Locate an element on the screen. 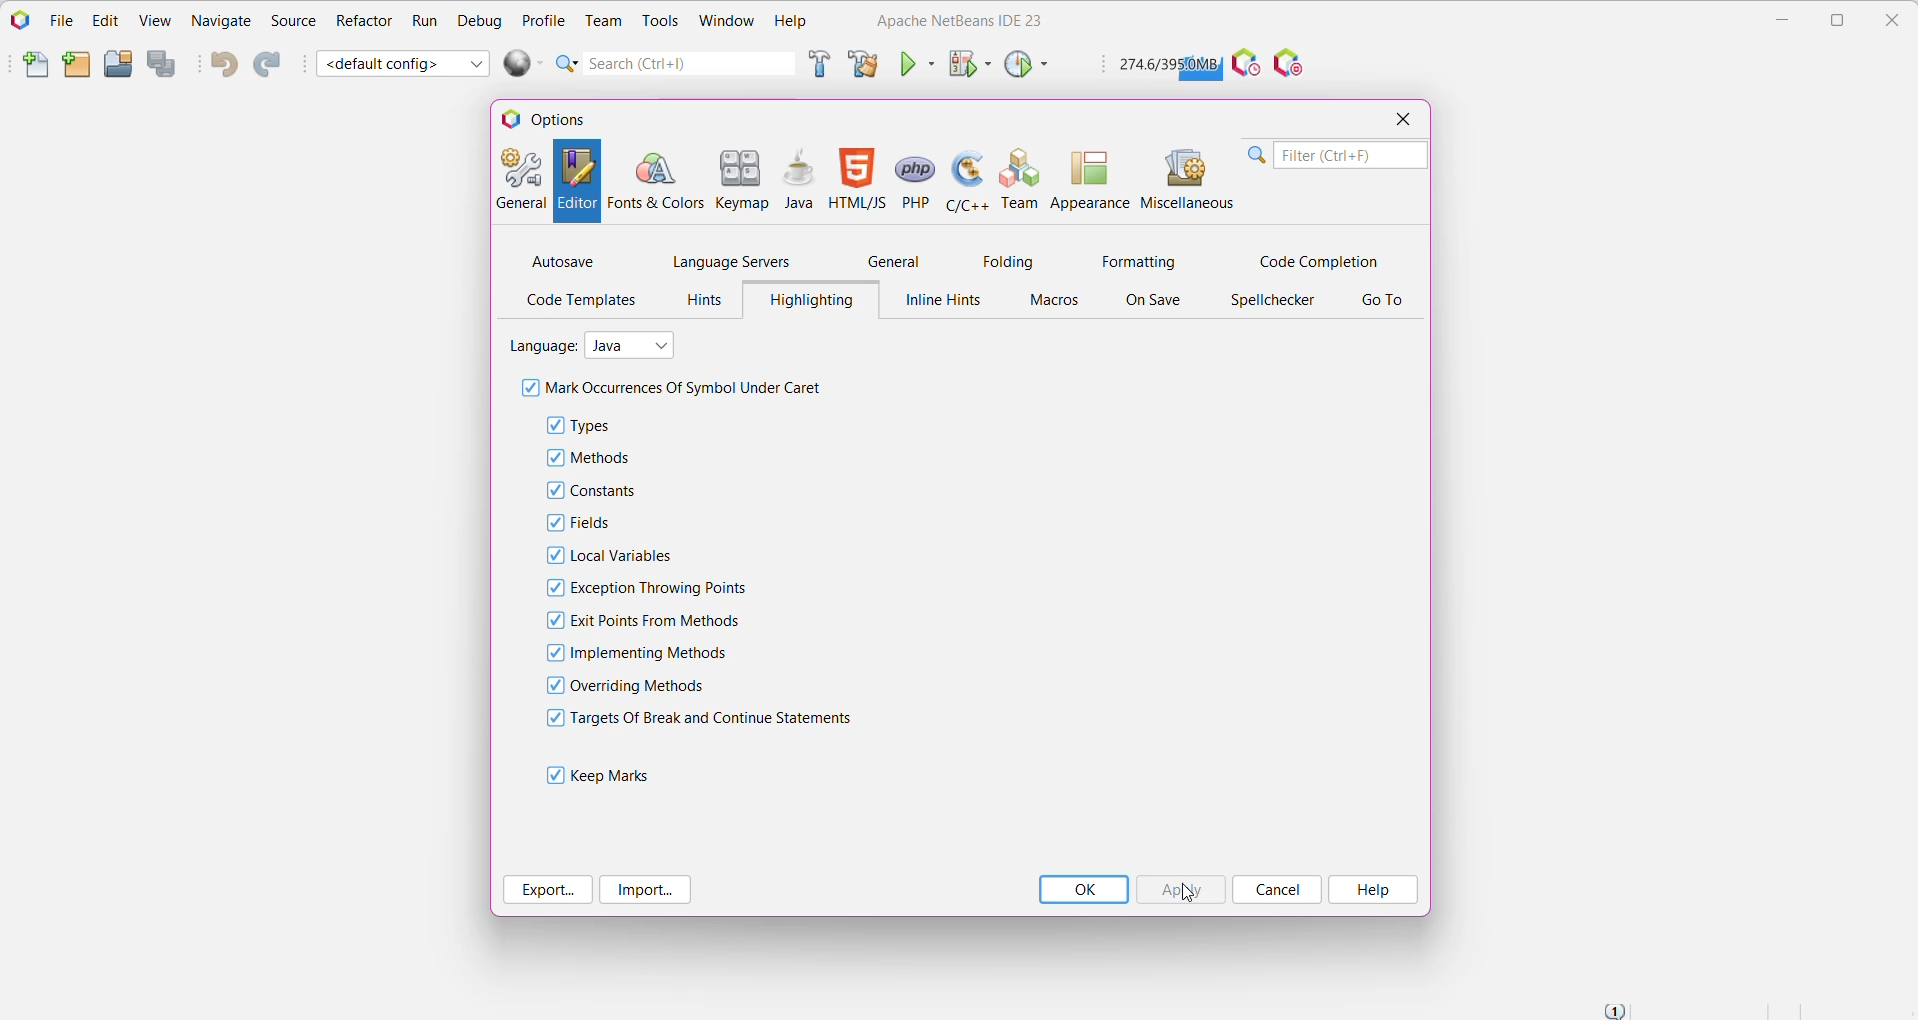  checkbox is located at coordinates (551, 773).